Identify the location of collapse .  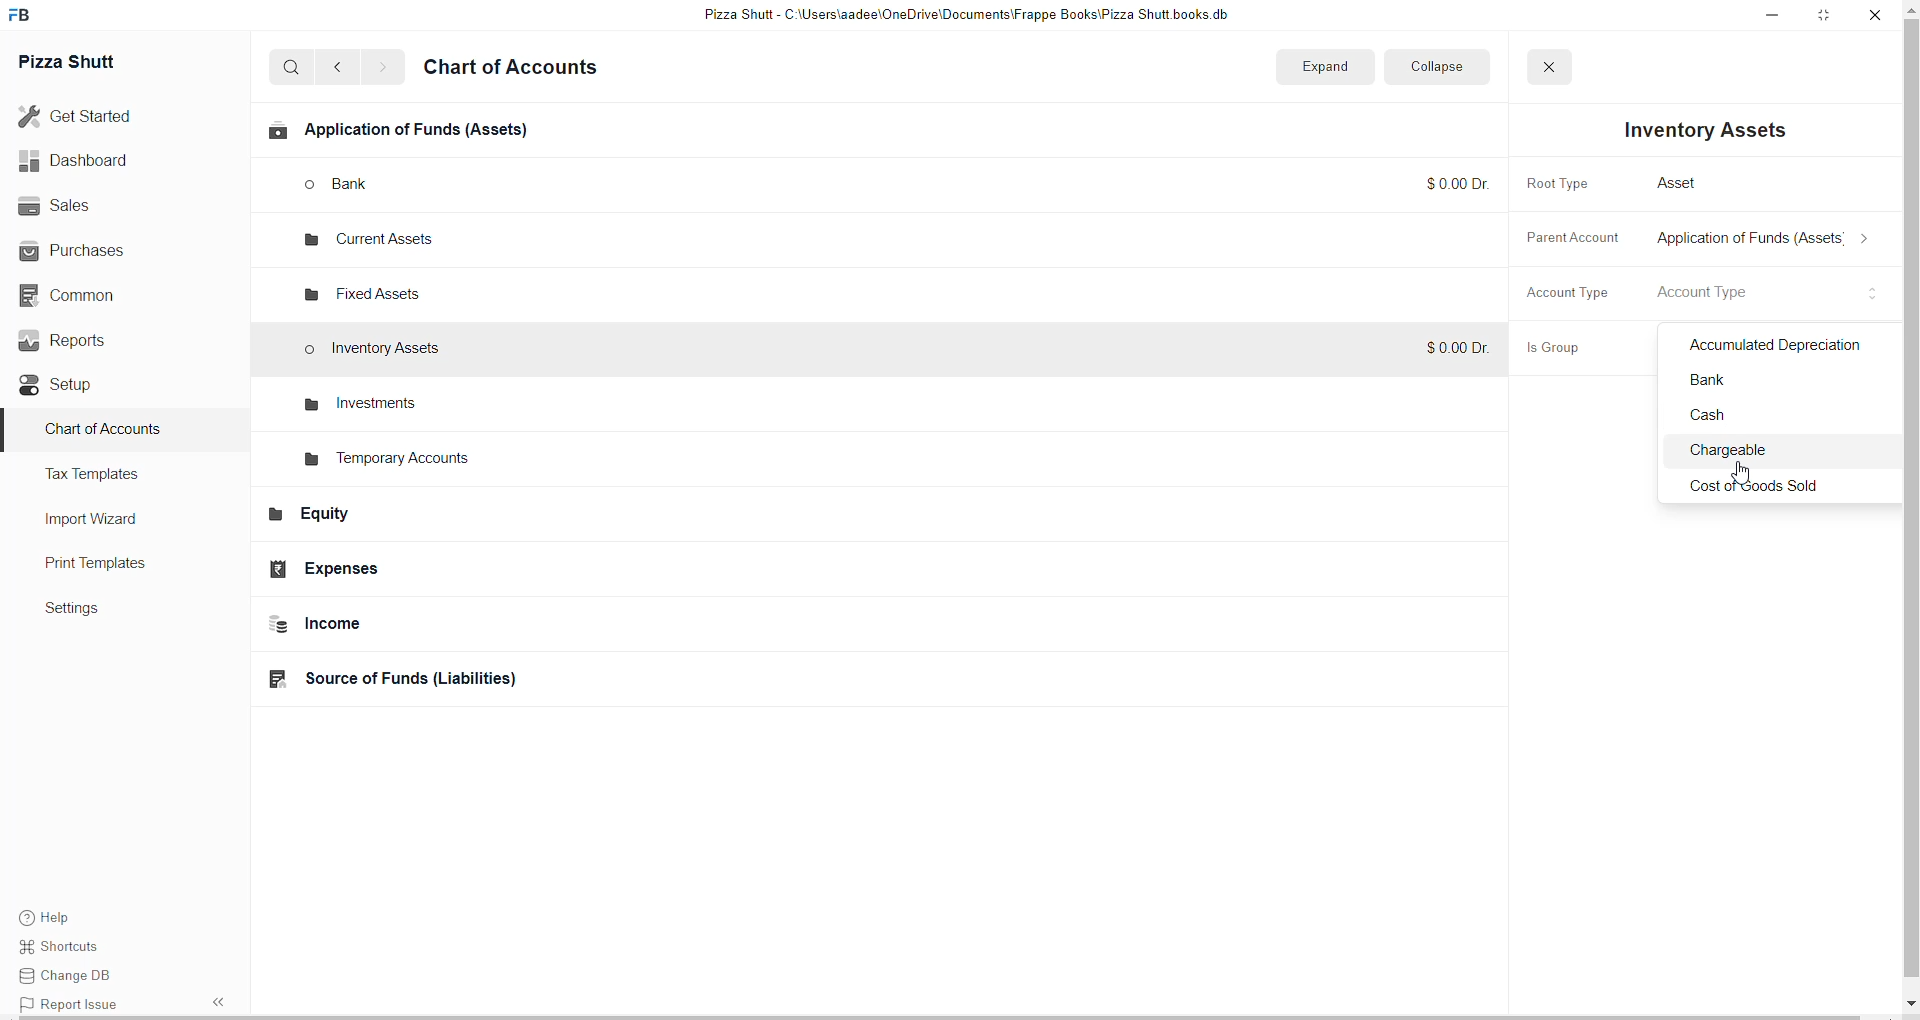
(1451, 66).